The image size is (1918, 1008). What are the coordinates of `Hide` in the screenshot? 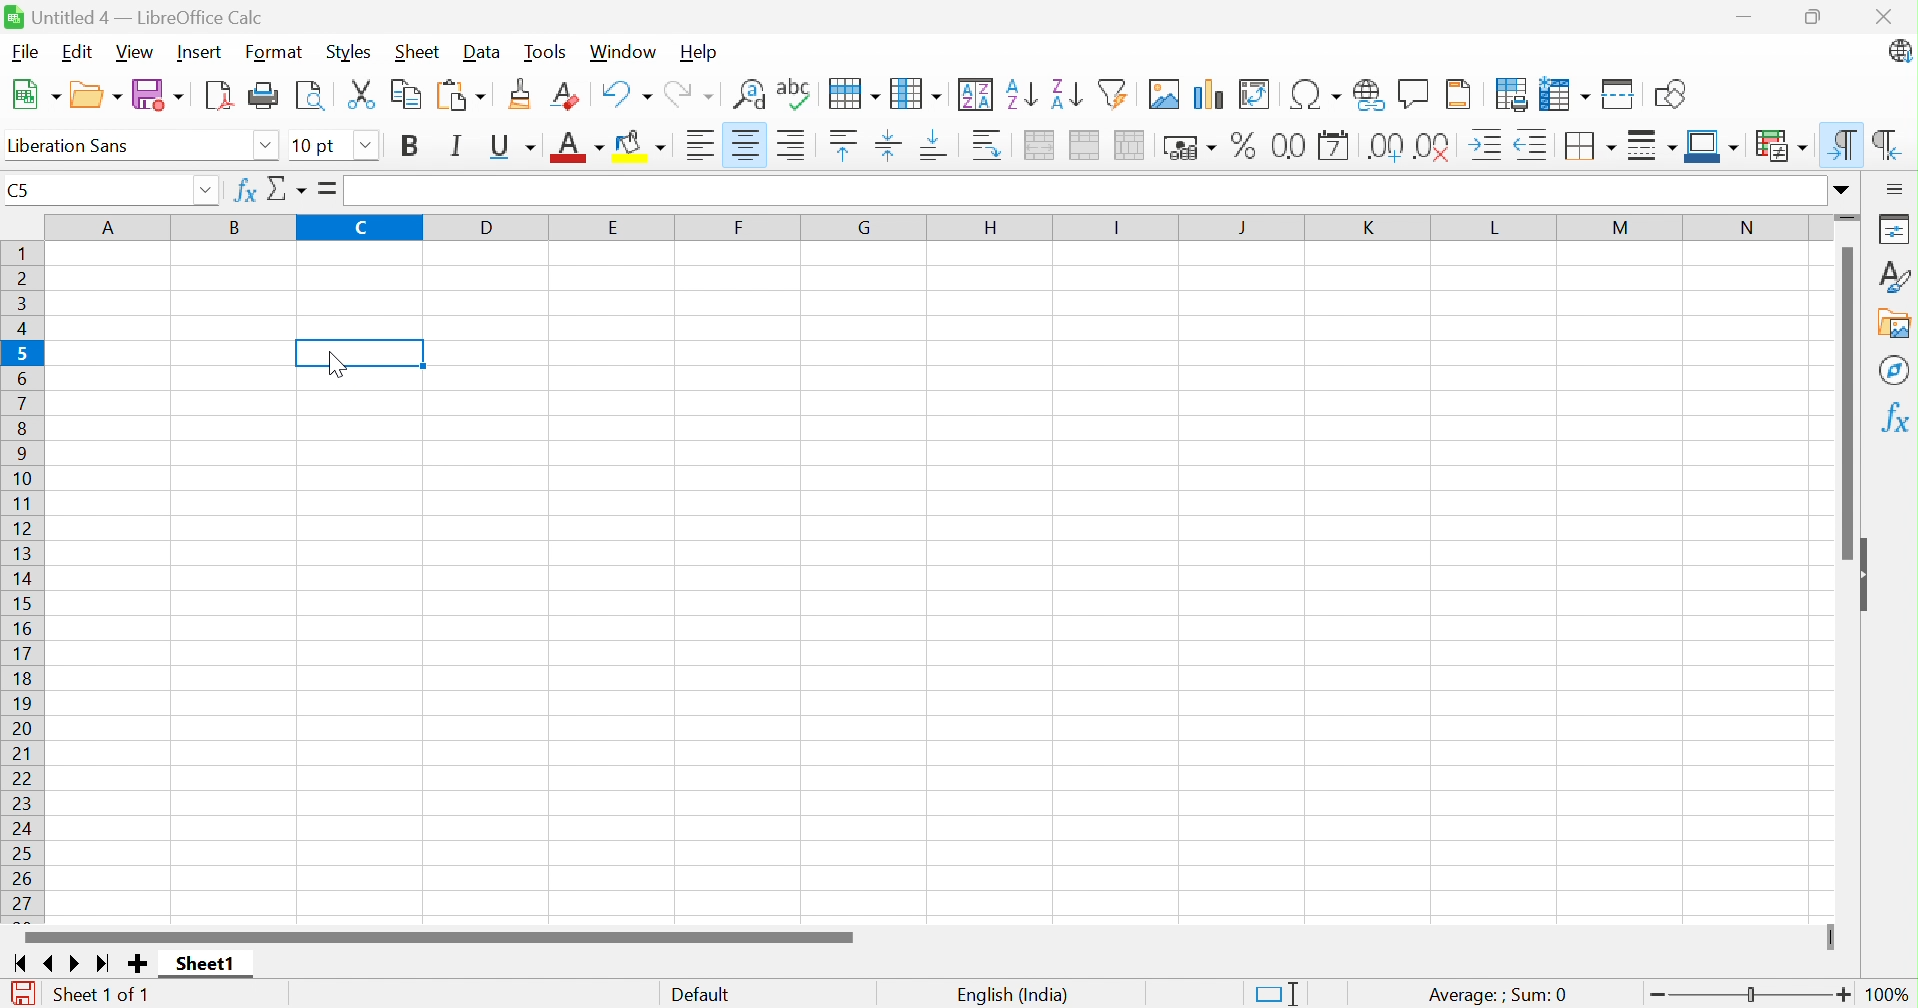 It's located at (1870, 575).